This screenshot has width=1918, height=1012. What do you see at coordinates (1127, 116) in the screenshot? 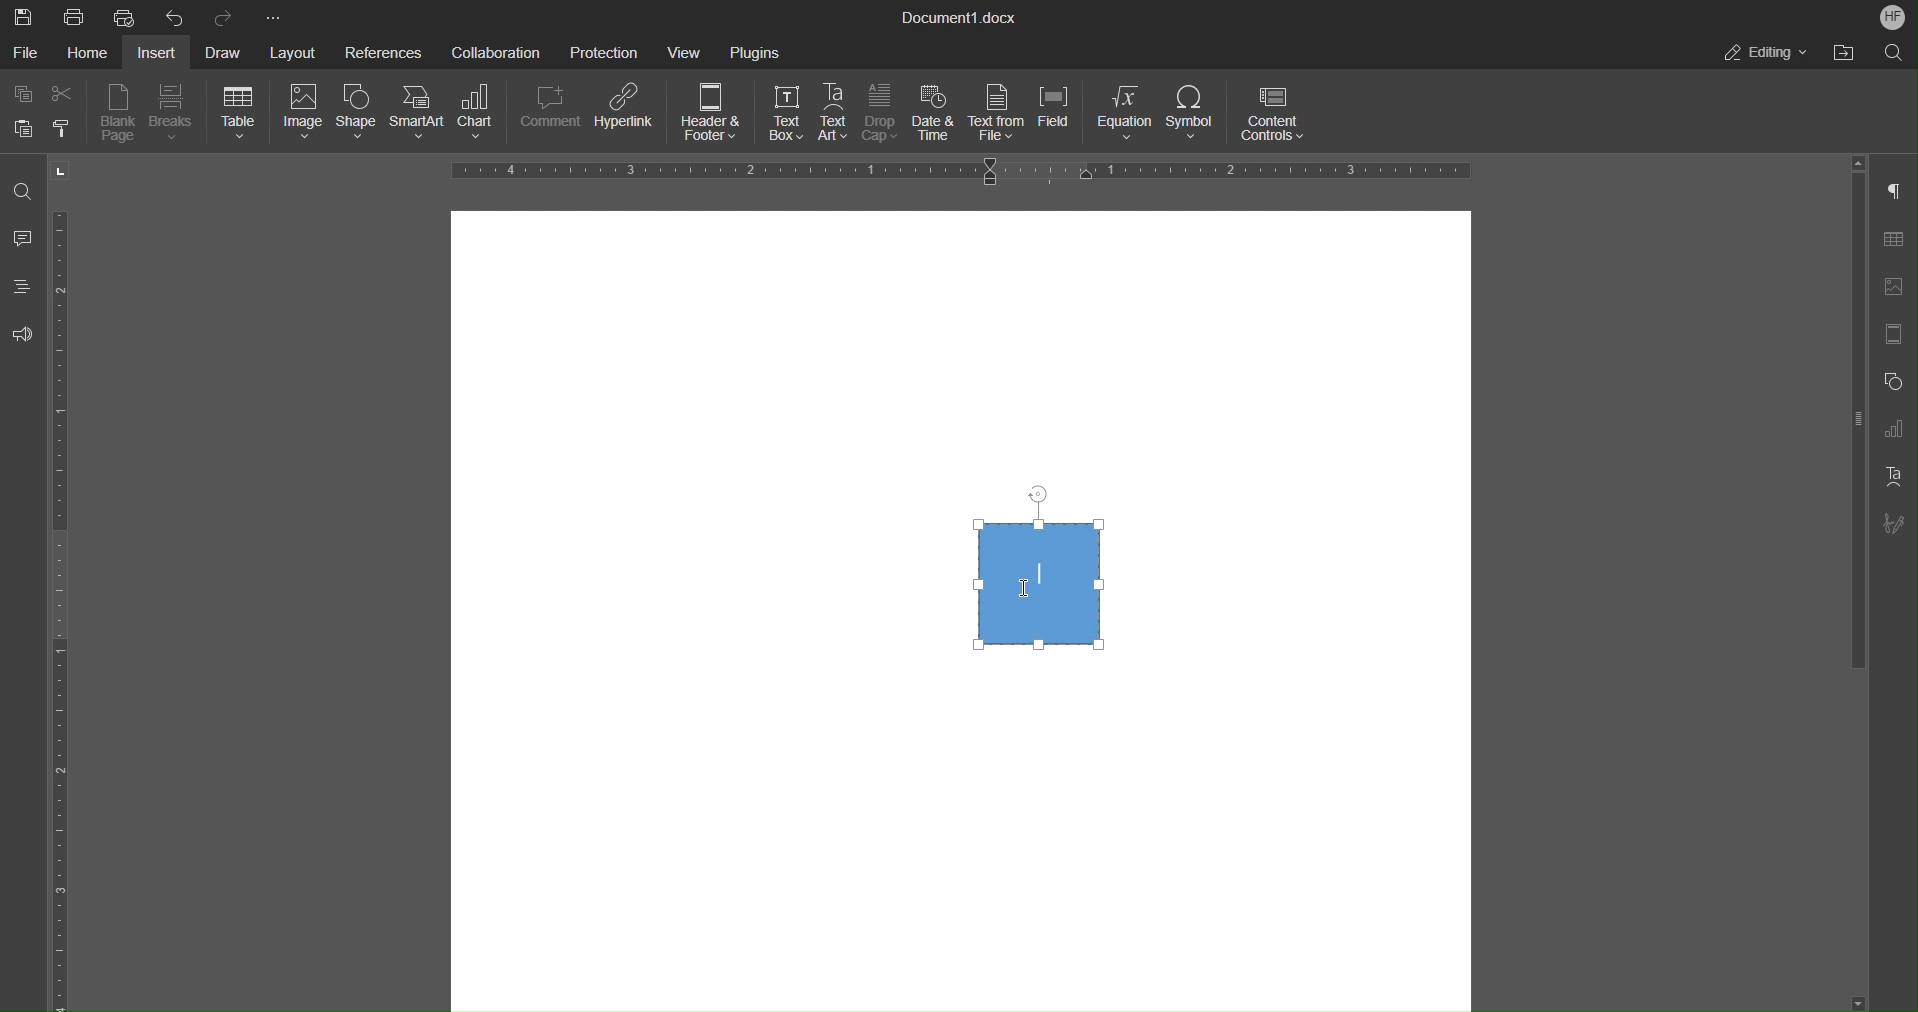
I see `Equation` at bounding box center [1127, 116].